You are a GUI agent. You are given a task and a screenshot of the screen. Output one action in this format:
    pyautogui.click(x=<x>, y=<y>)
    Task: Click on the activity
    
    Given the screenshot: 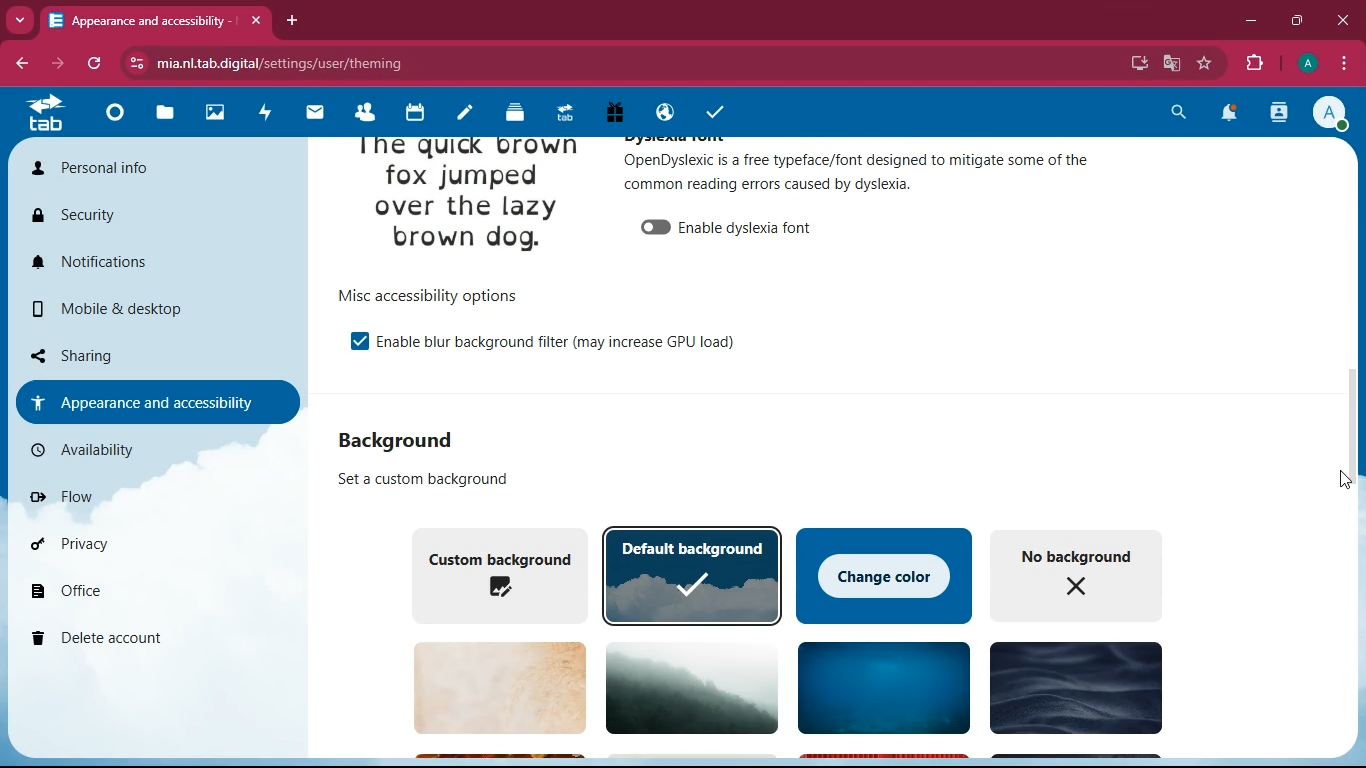 What is the action you would take?
    pyautogui.click(x=265, y=111)
    